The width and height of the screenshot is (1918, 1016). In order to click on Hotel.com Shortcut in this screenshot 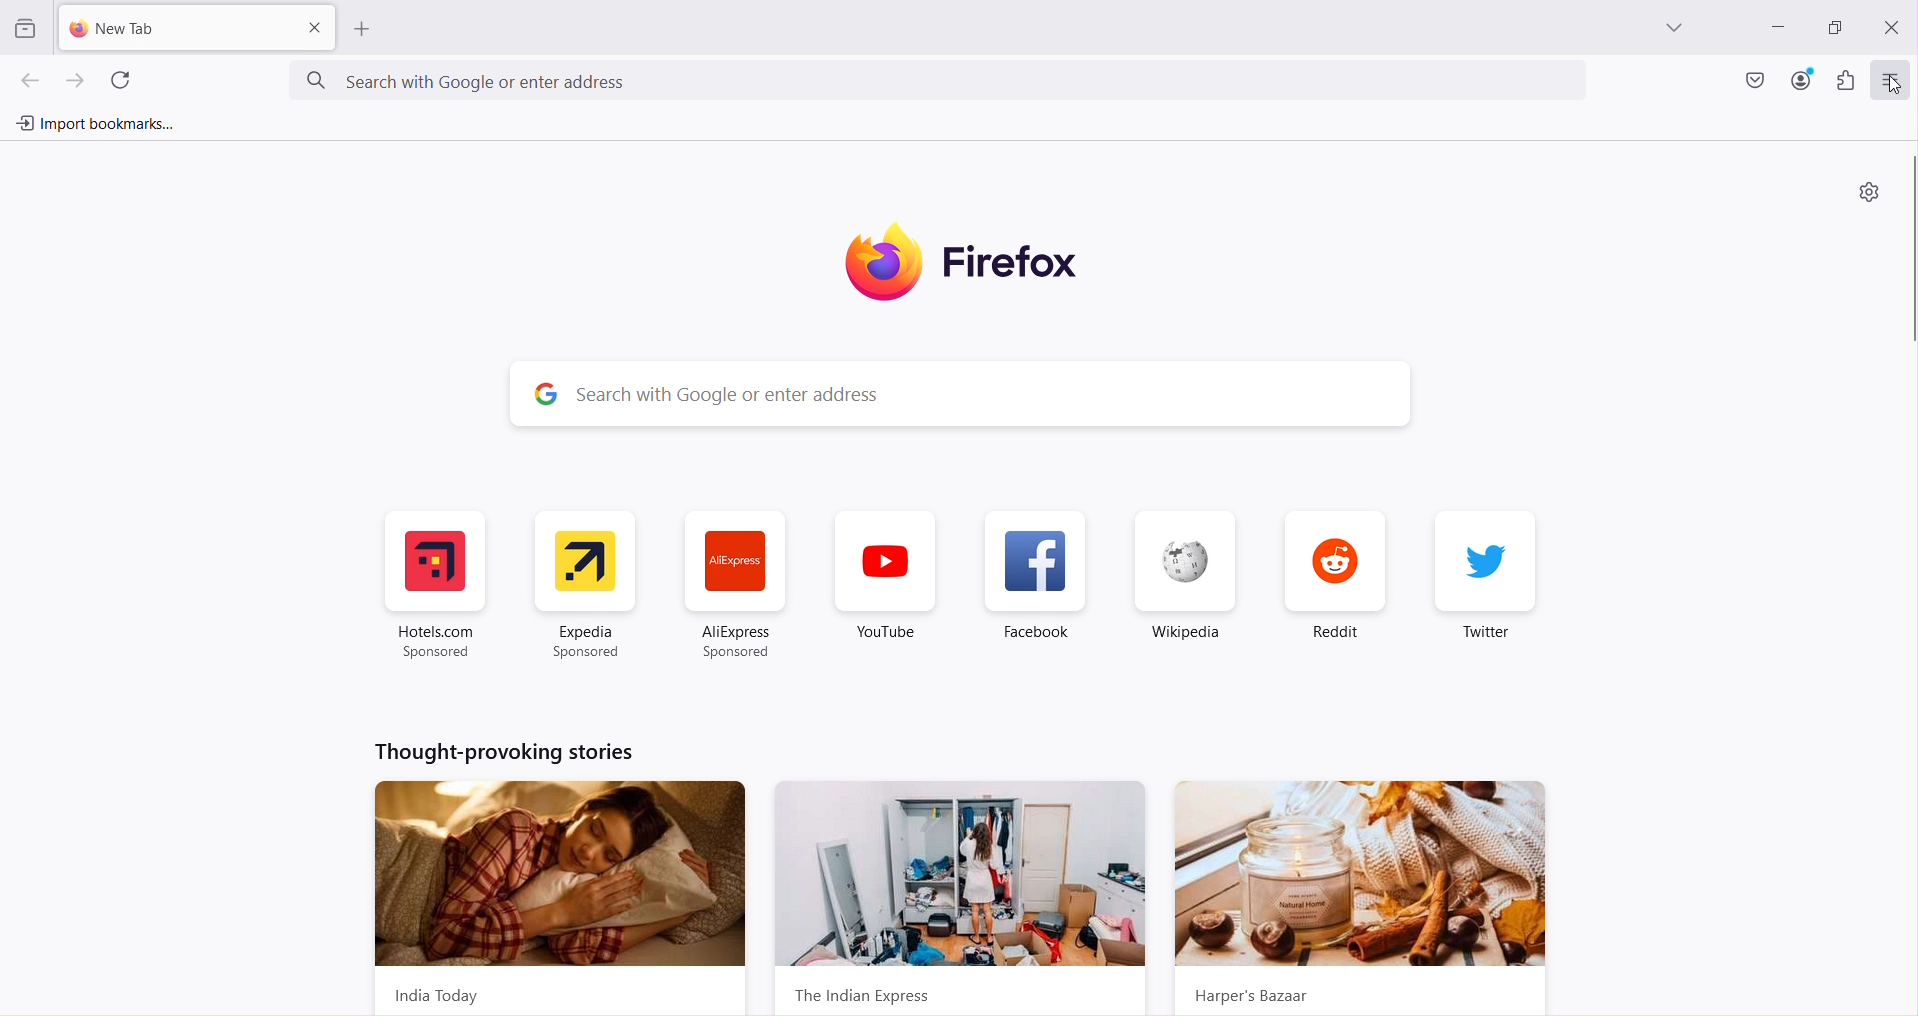, I will do `click(439, 586)`.